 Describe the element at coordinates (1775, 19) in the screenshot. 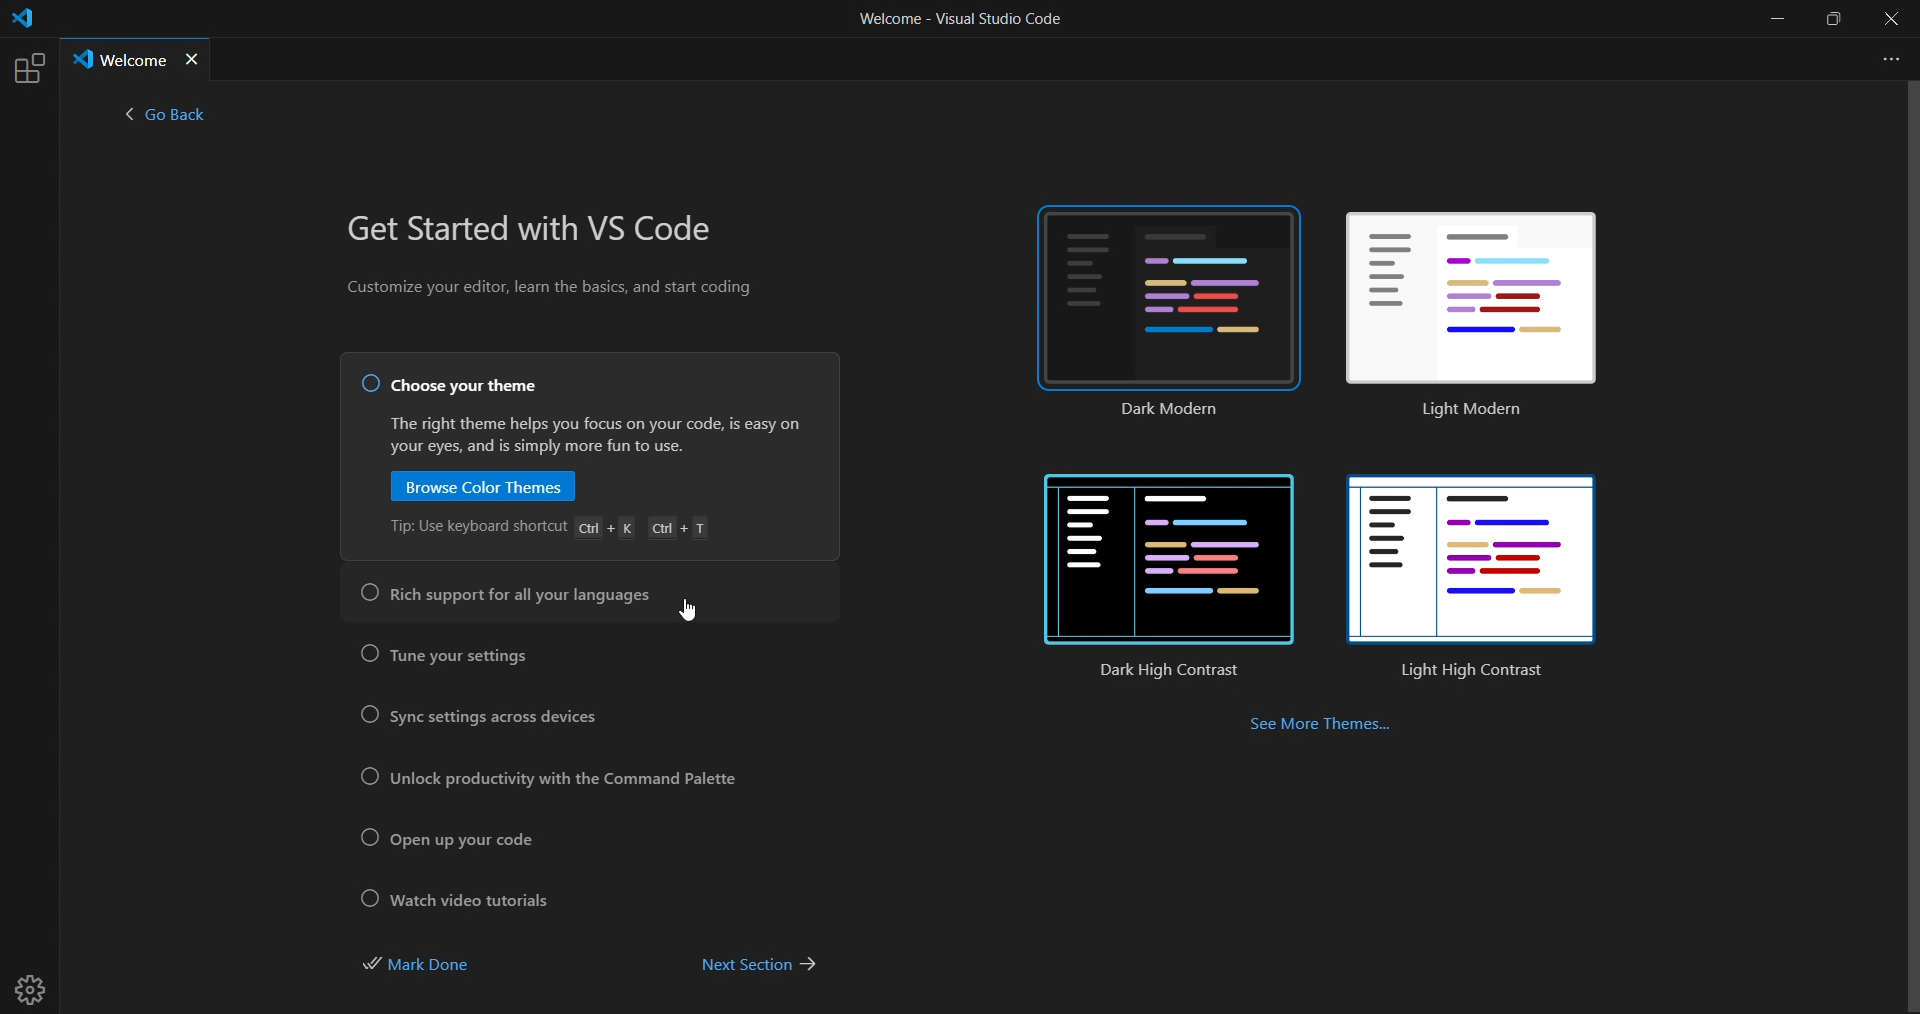

I see `minimize` at that location.